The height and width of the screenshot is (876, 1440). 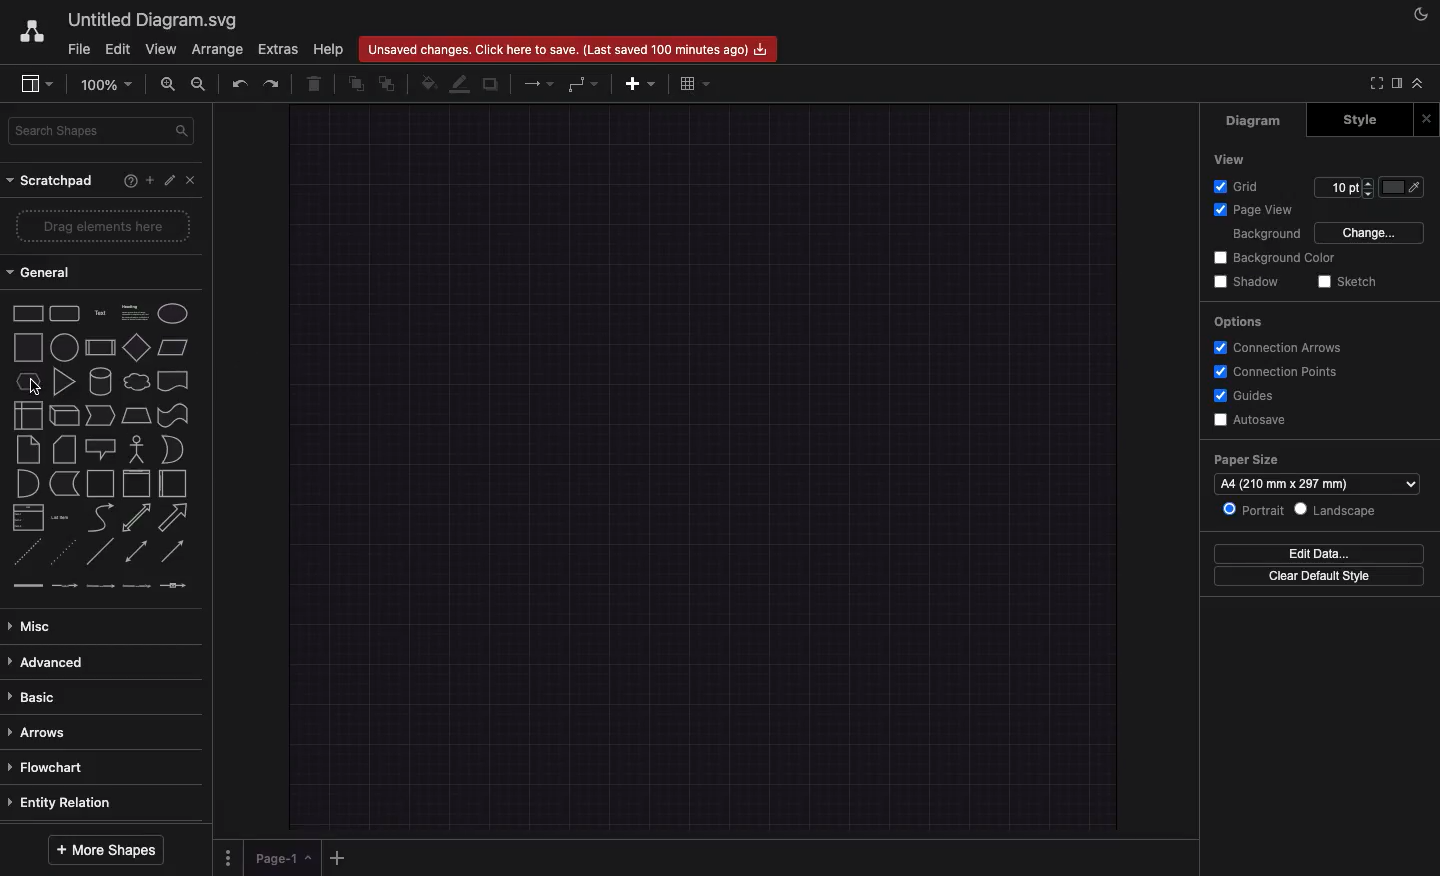 I want to click on View, so click(x=1233, y=158).